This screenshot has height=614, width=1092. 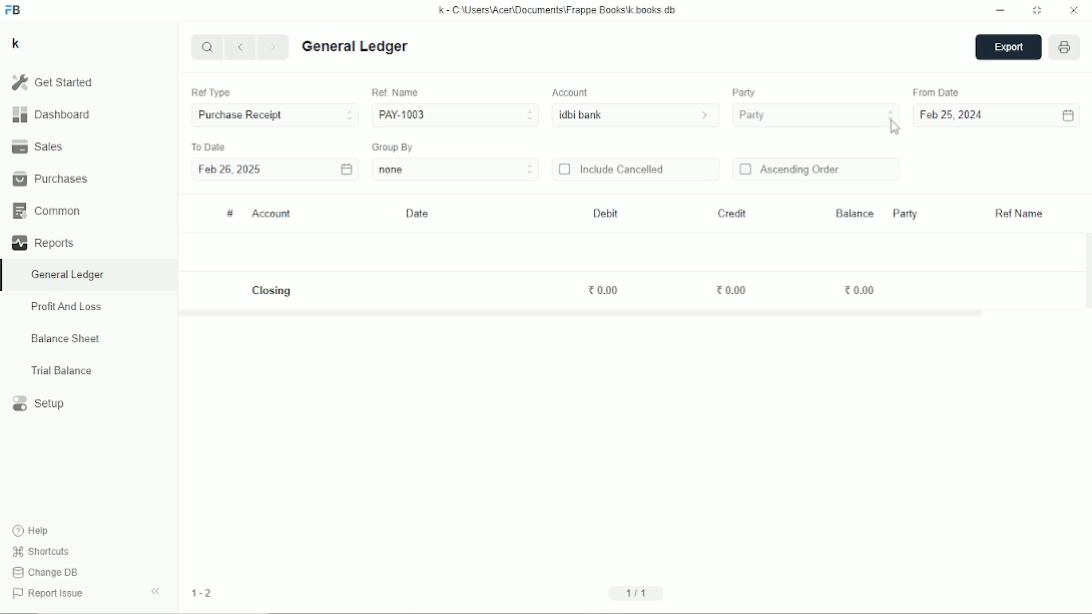 I want to click on Shortcuts, so click(x=42, y=552).